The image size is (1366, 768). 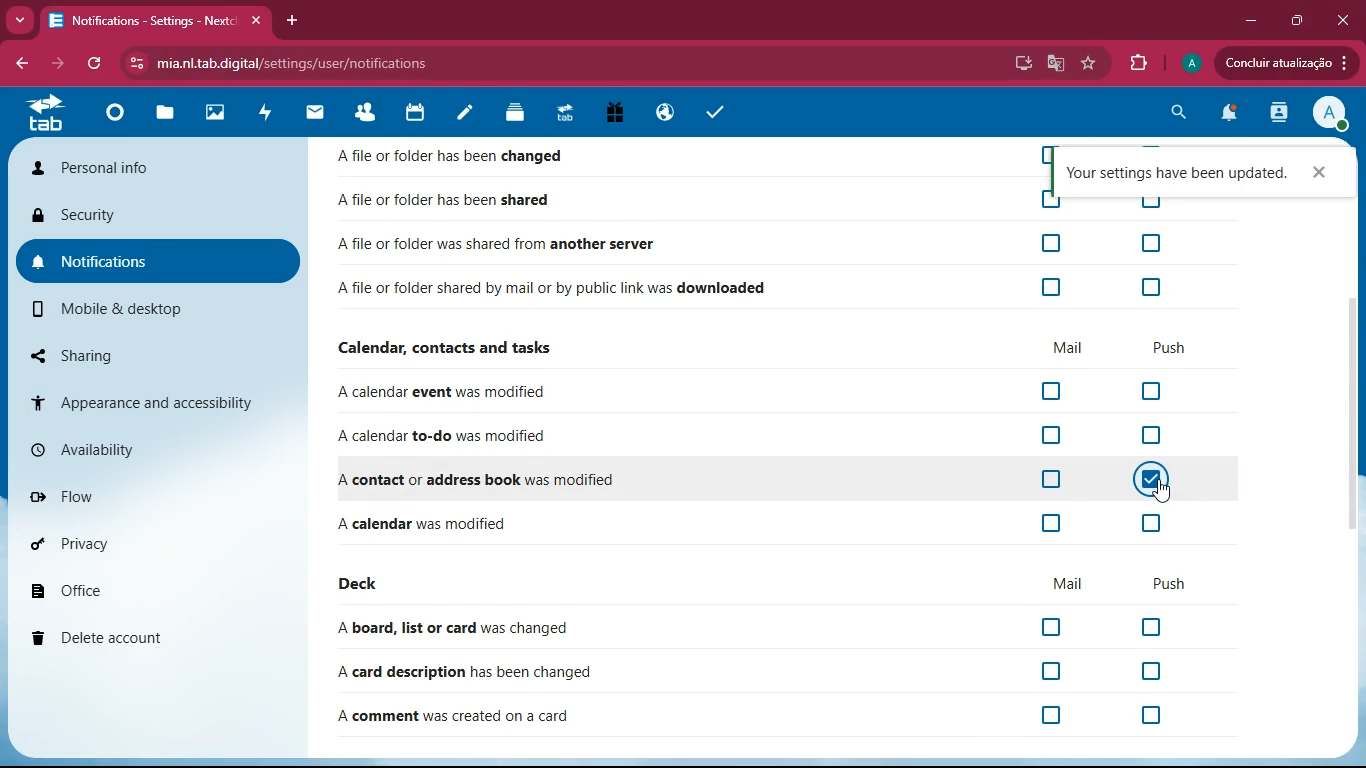 What do you see at coordinates (1053, 65) in the screenshot?
I see `google translate` at bounding box center [1053, 65].